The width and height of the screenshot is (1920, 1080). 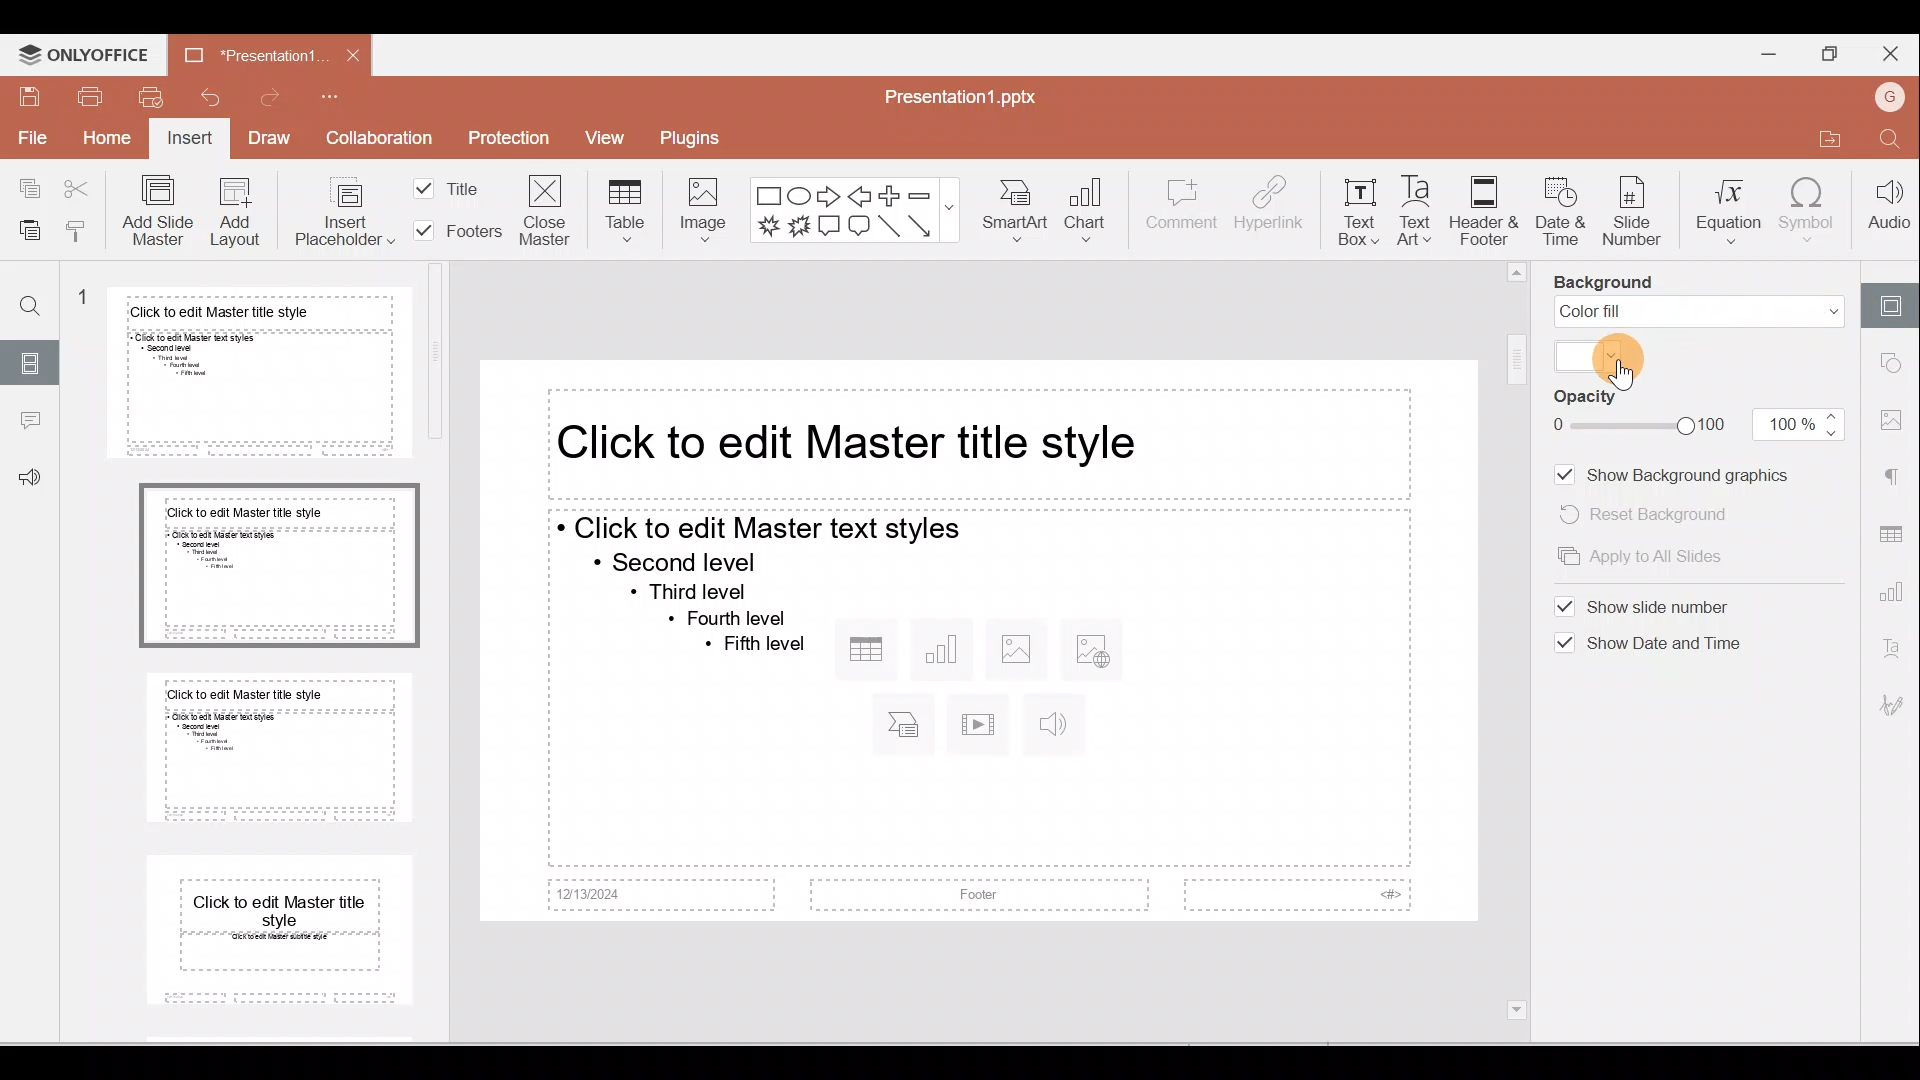 I want to click on Chart, so click(x=1093, y=205).